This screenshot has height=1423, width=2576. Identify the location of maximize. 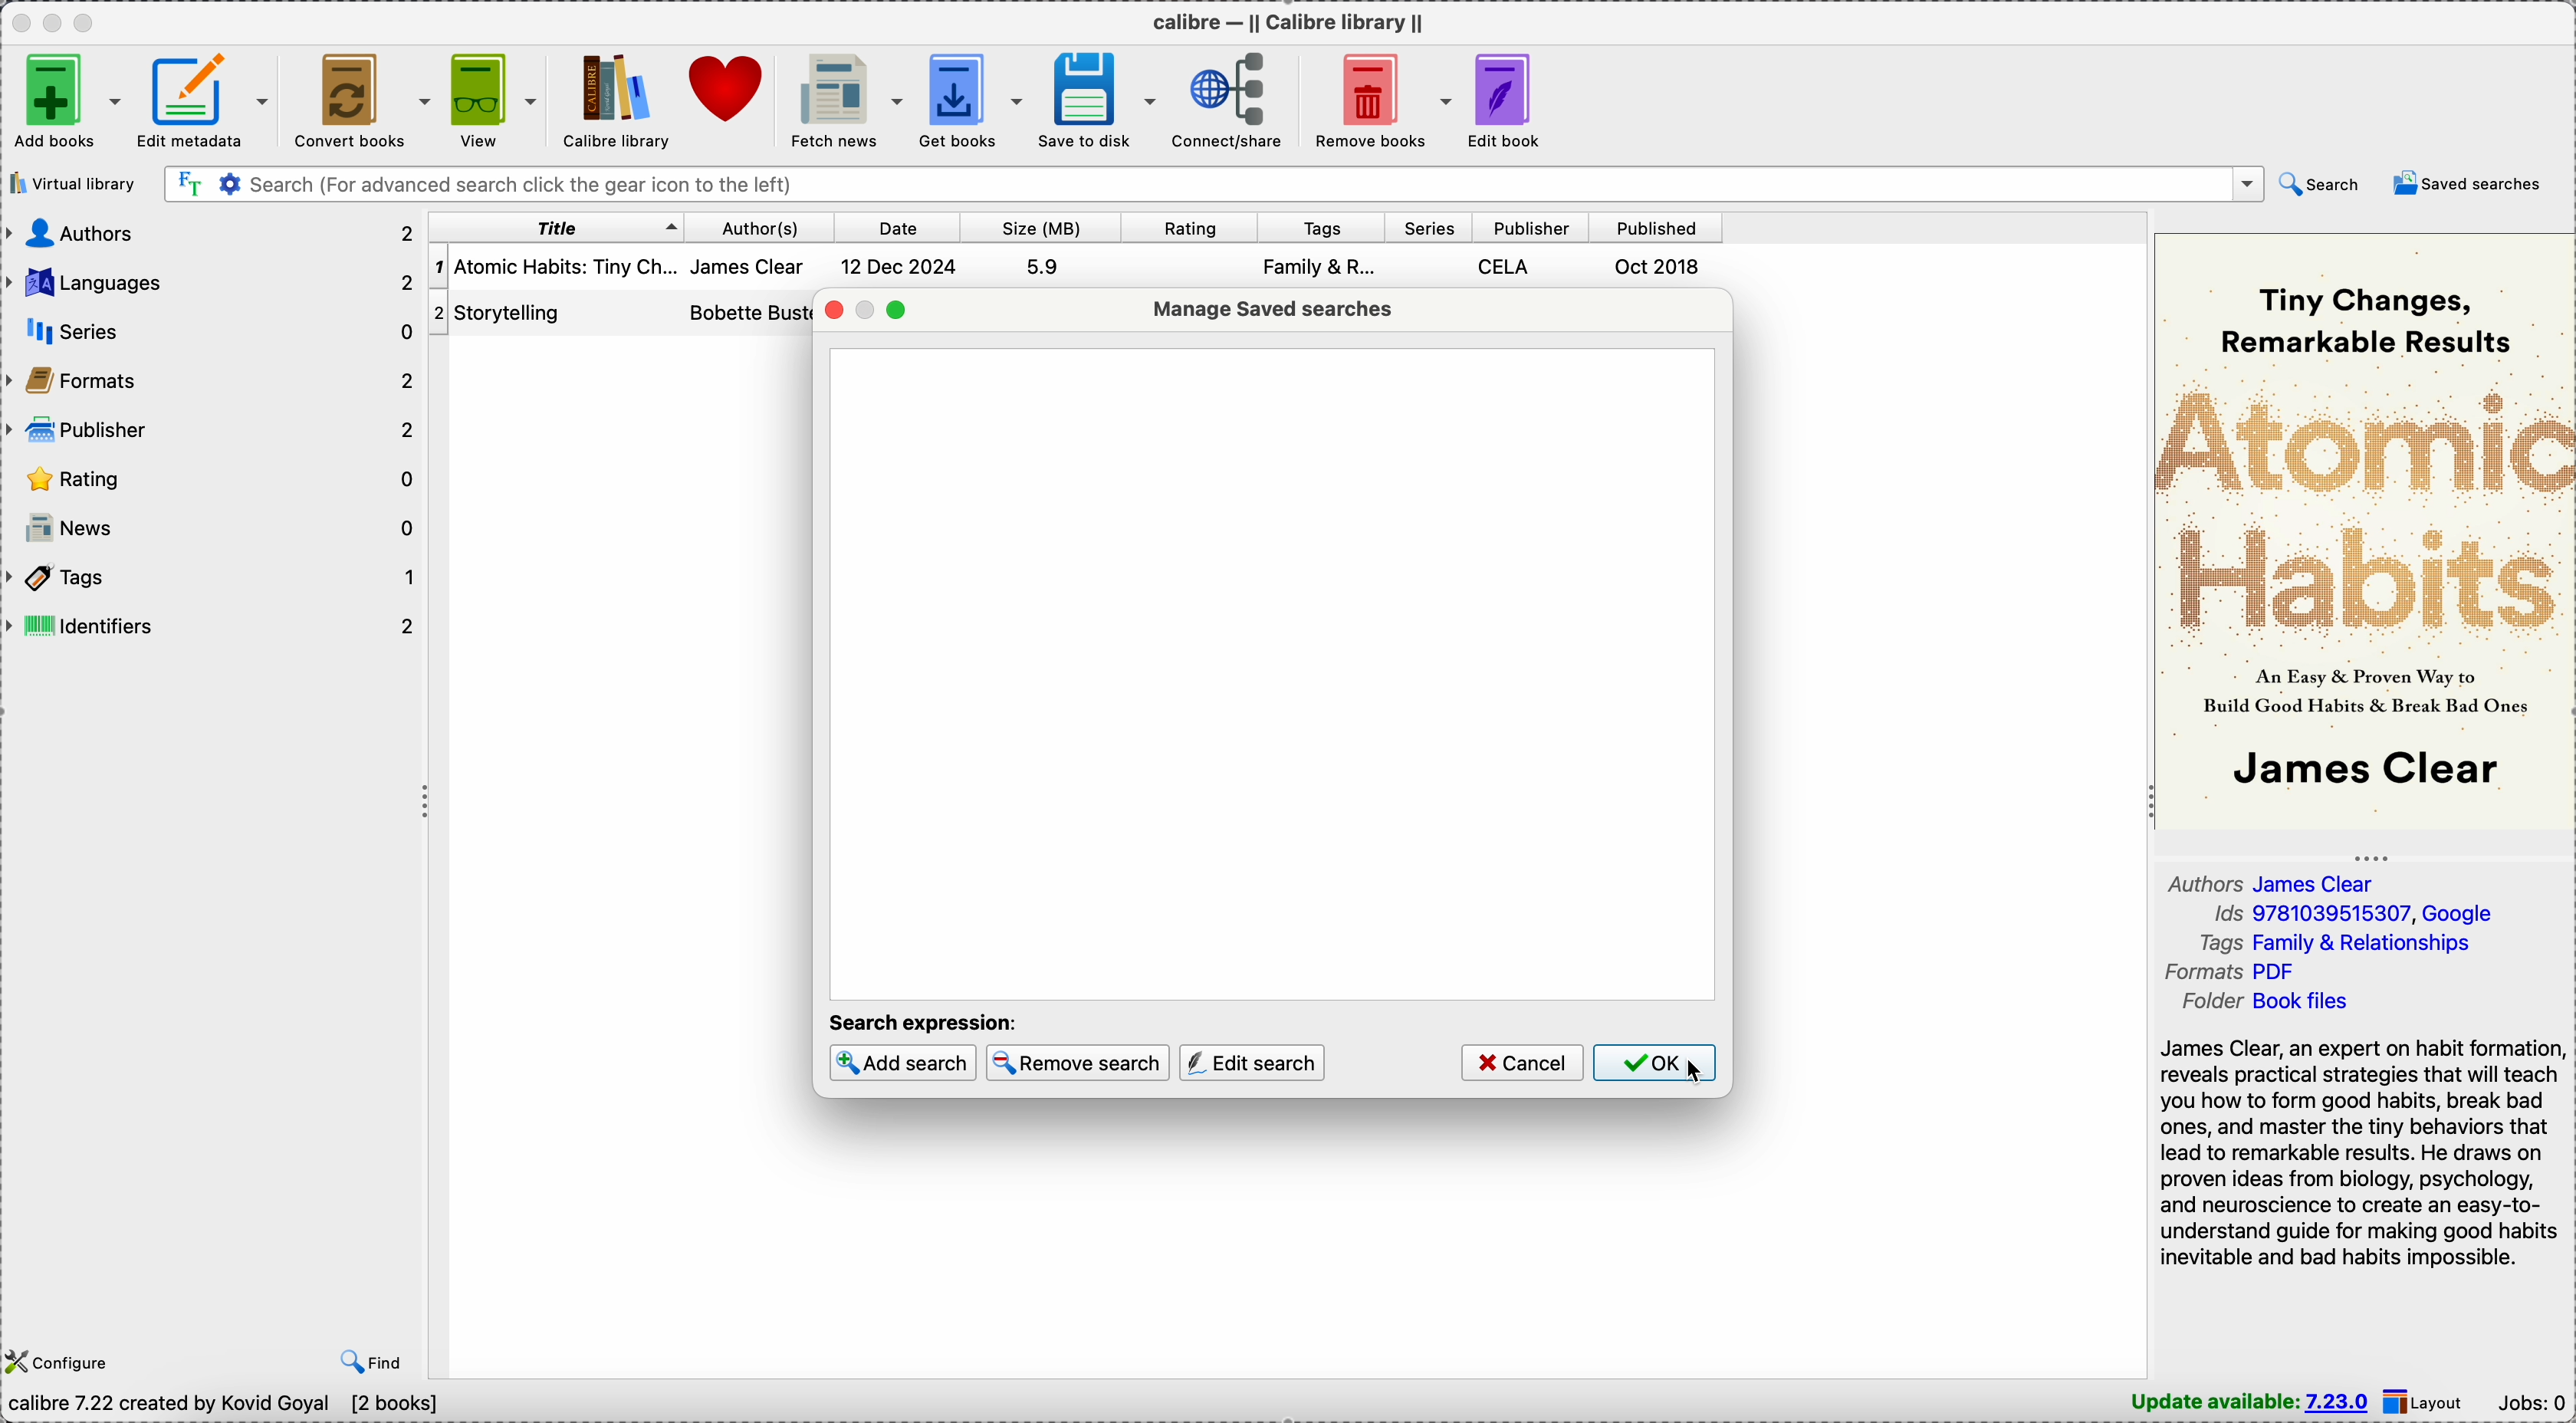
(85, 21).